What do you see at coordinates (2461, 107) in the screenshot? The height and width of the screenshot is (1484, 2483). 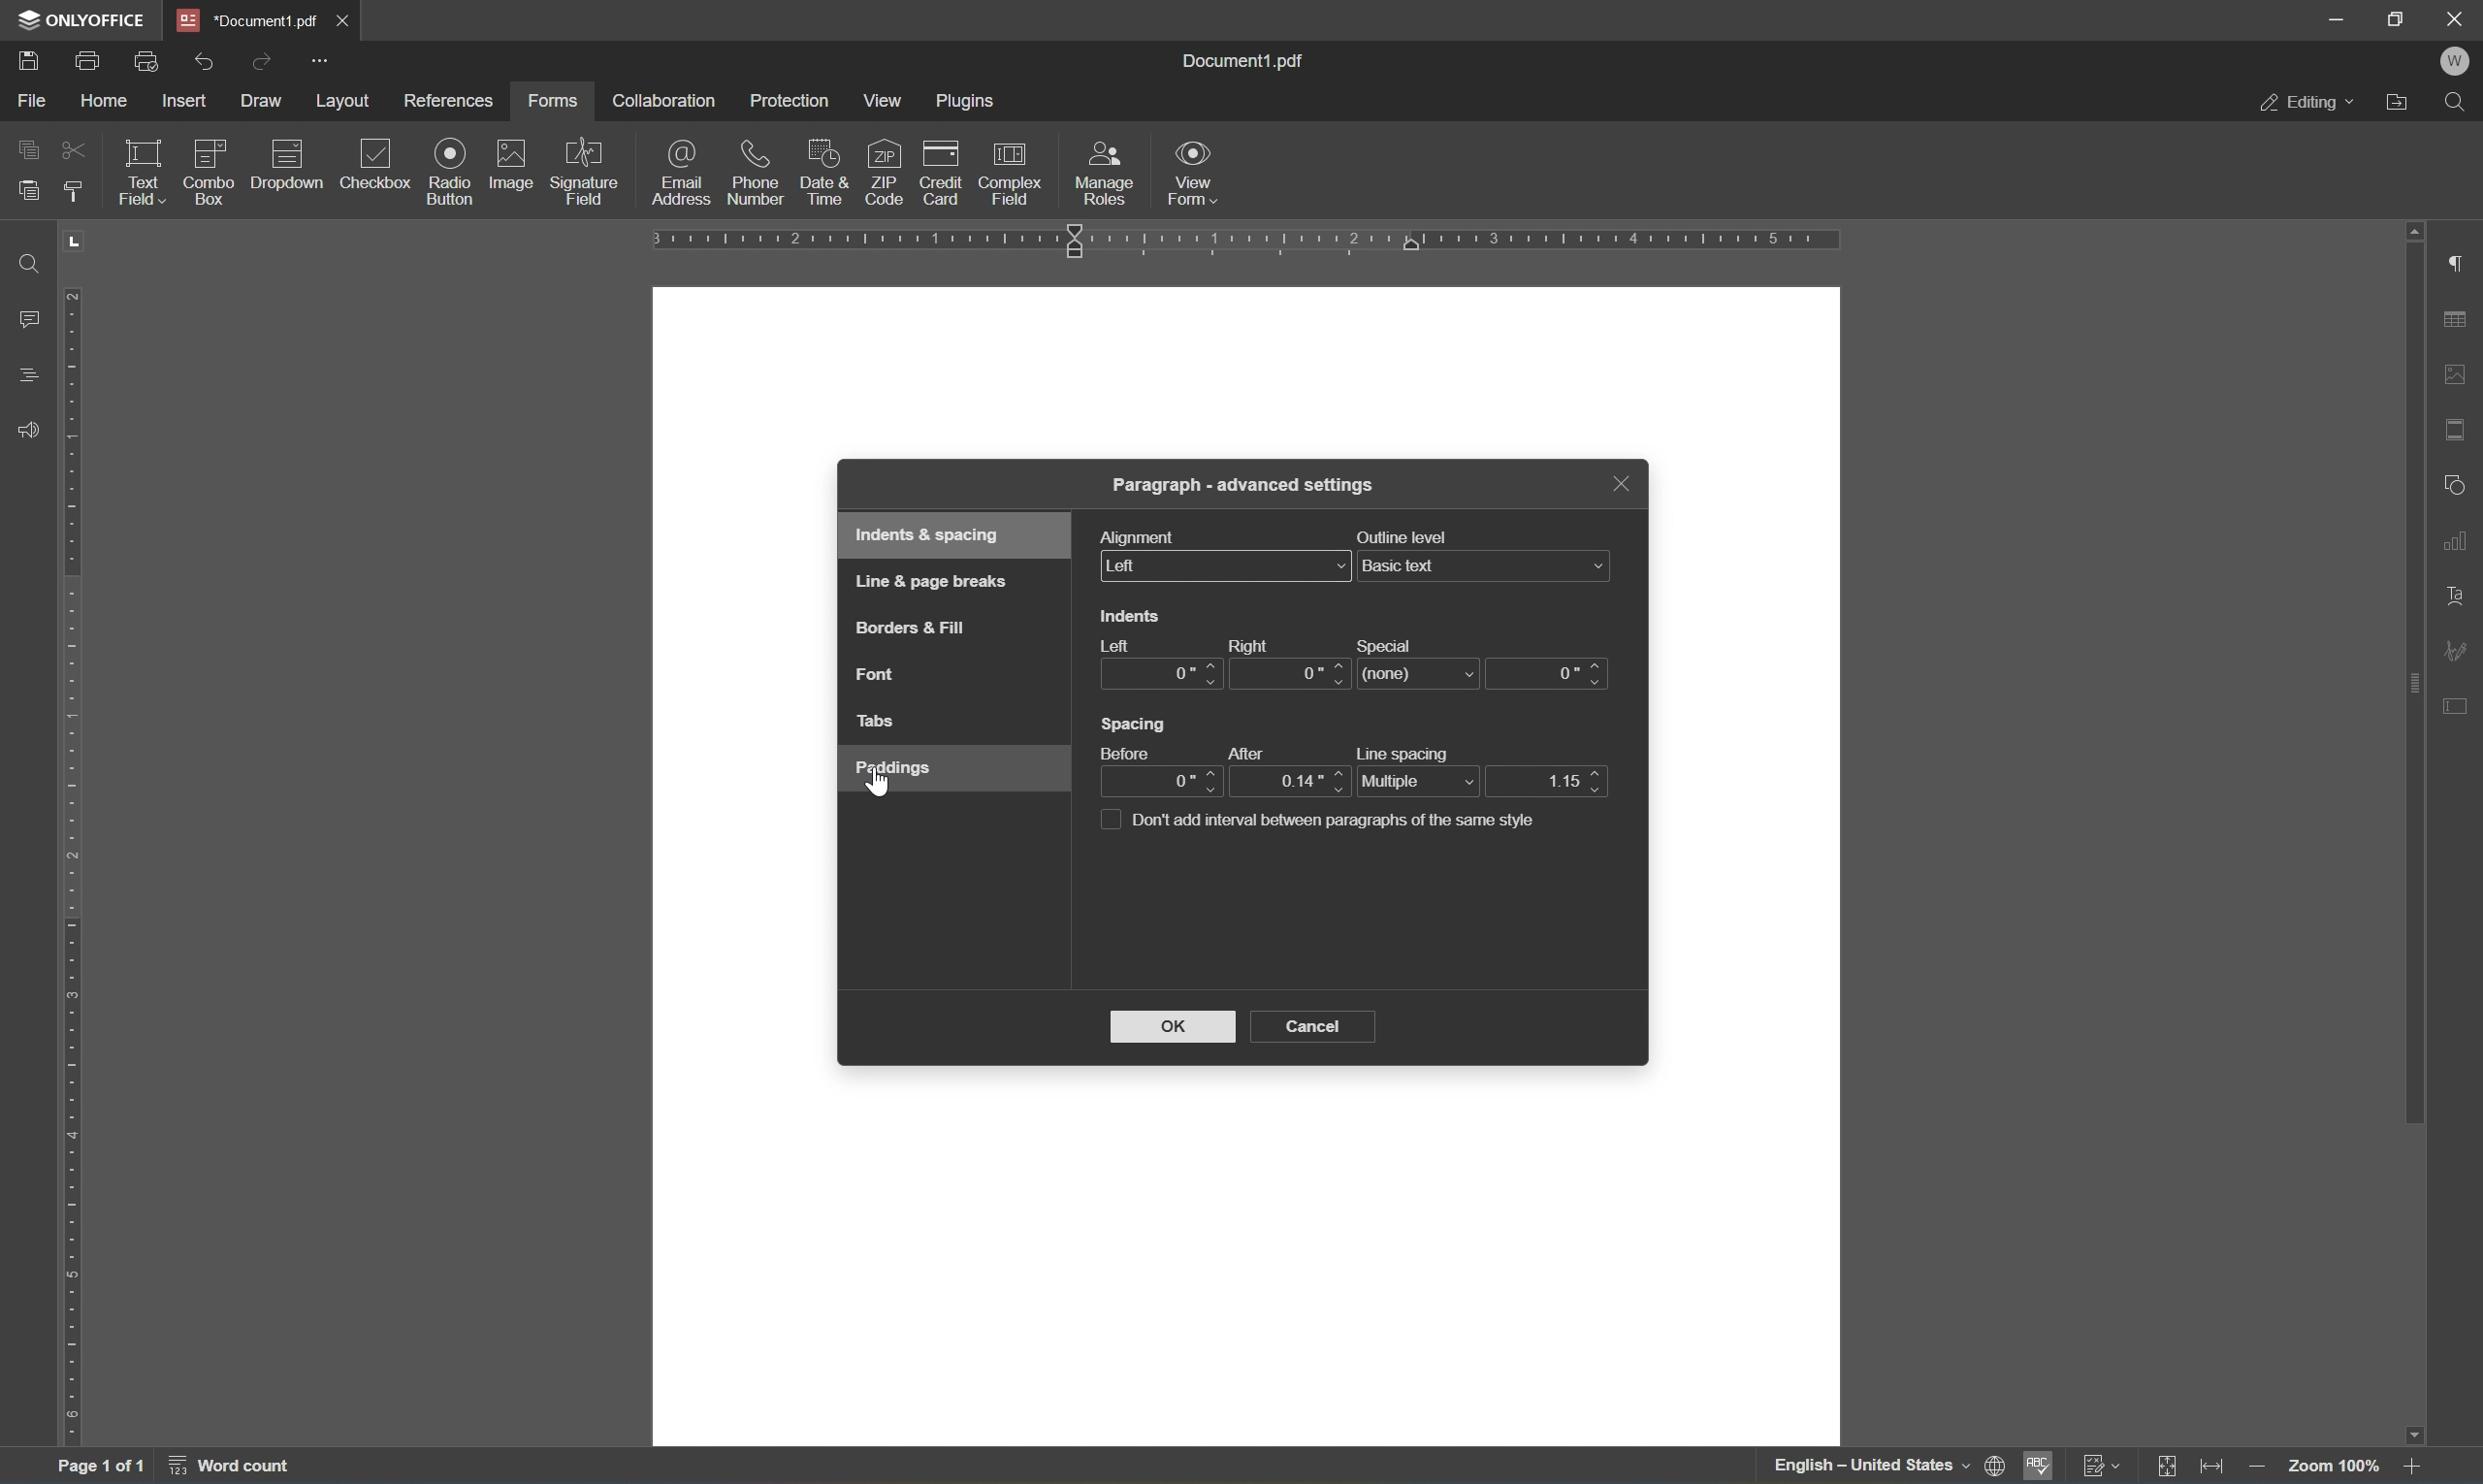 I see `Find` at bounding box center [2461, 107].